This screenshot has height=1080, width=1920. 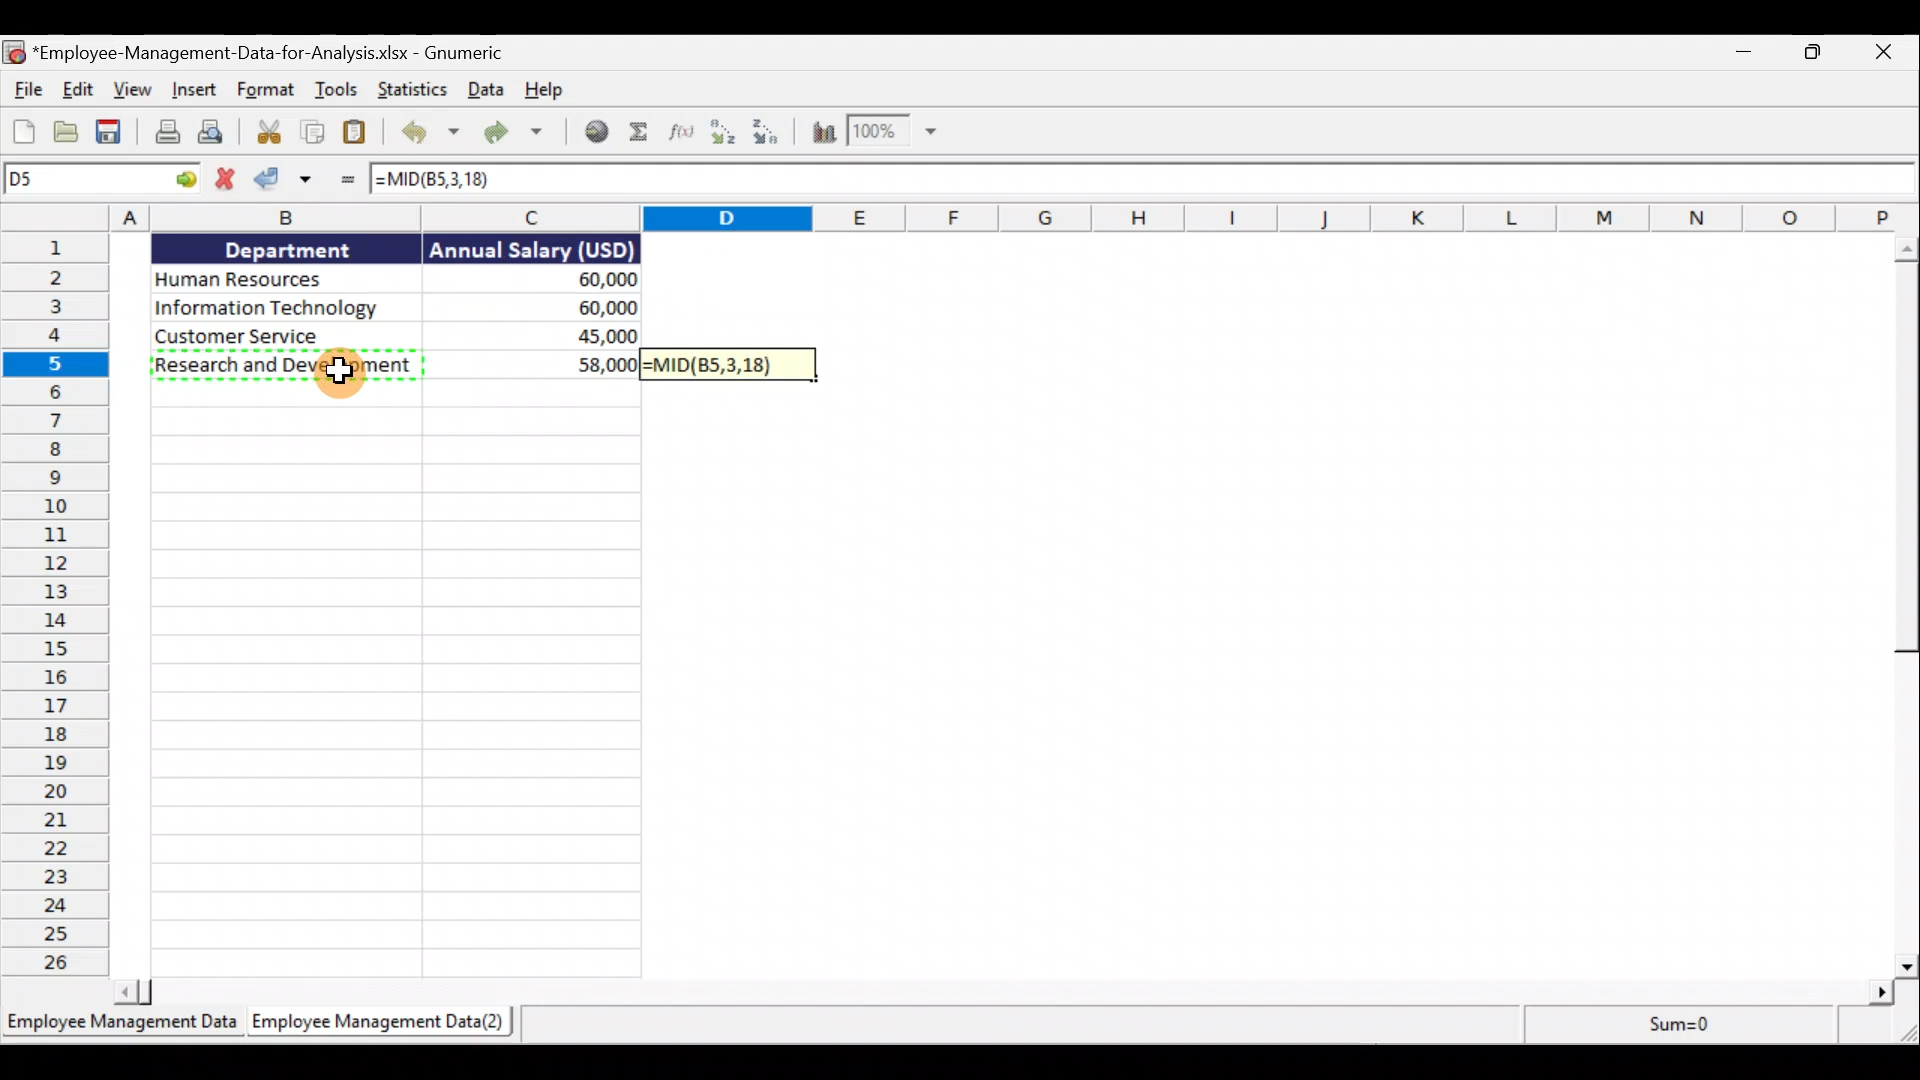 What do you see at coordinates (267, 134) in the screenshot?
I see `Cut selection` at bounding box center [267, 134].